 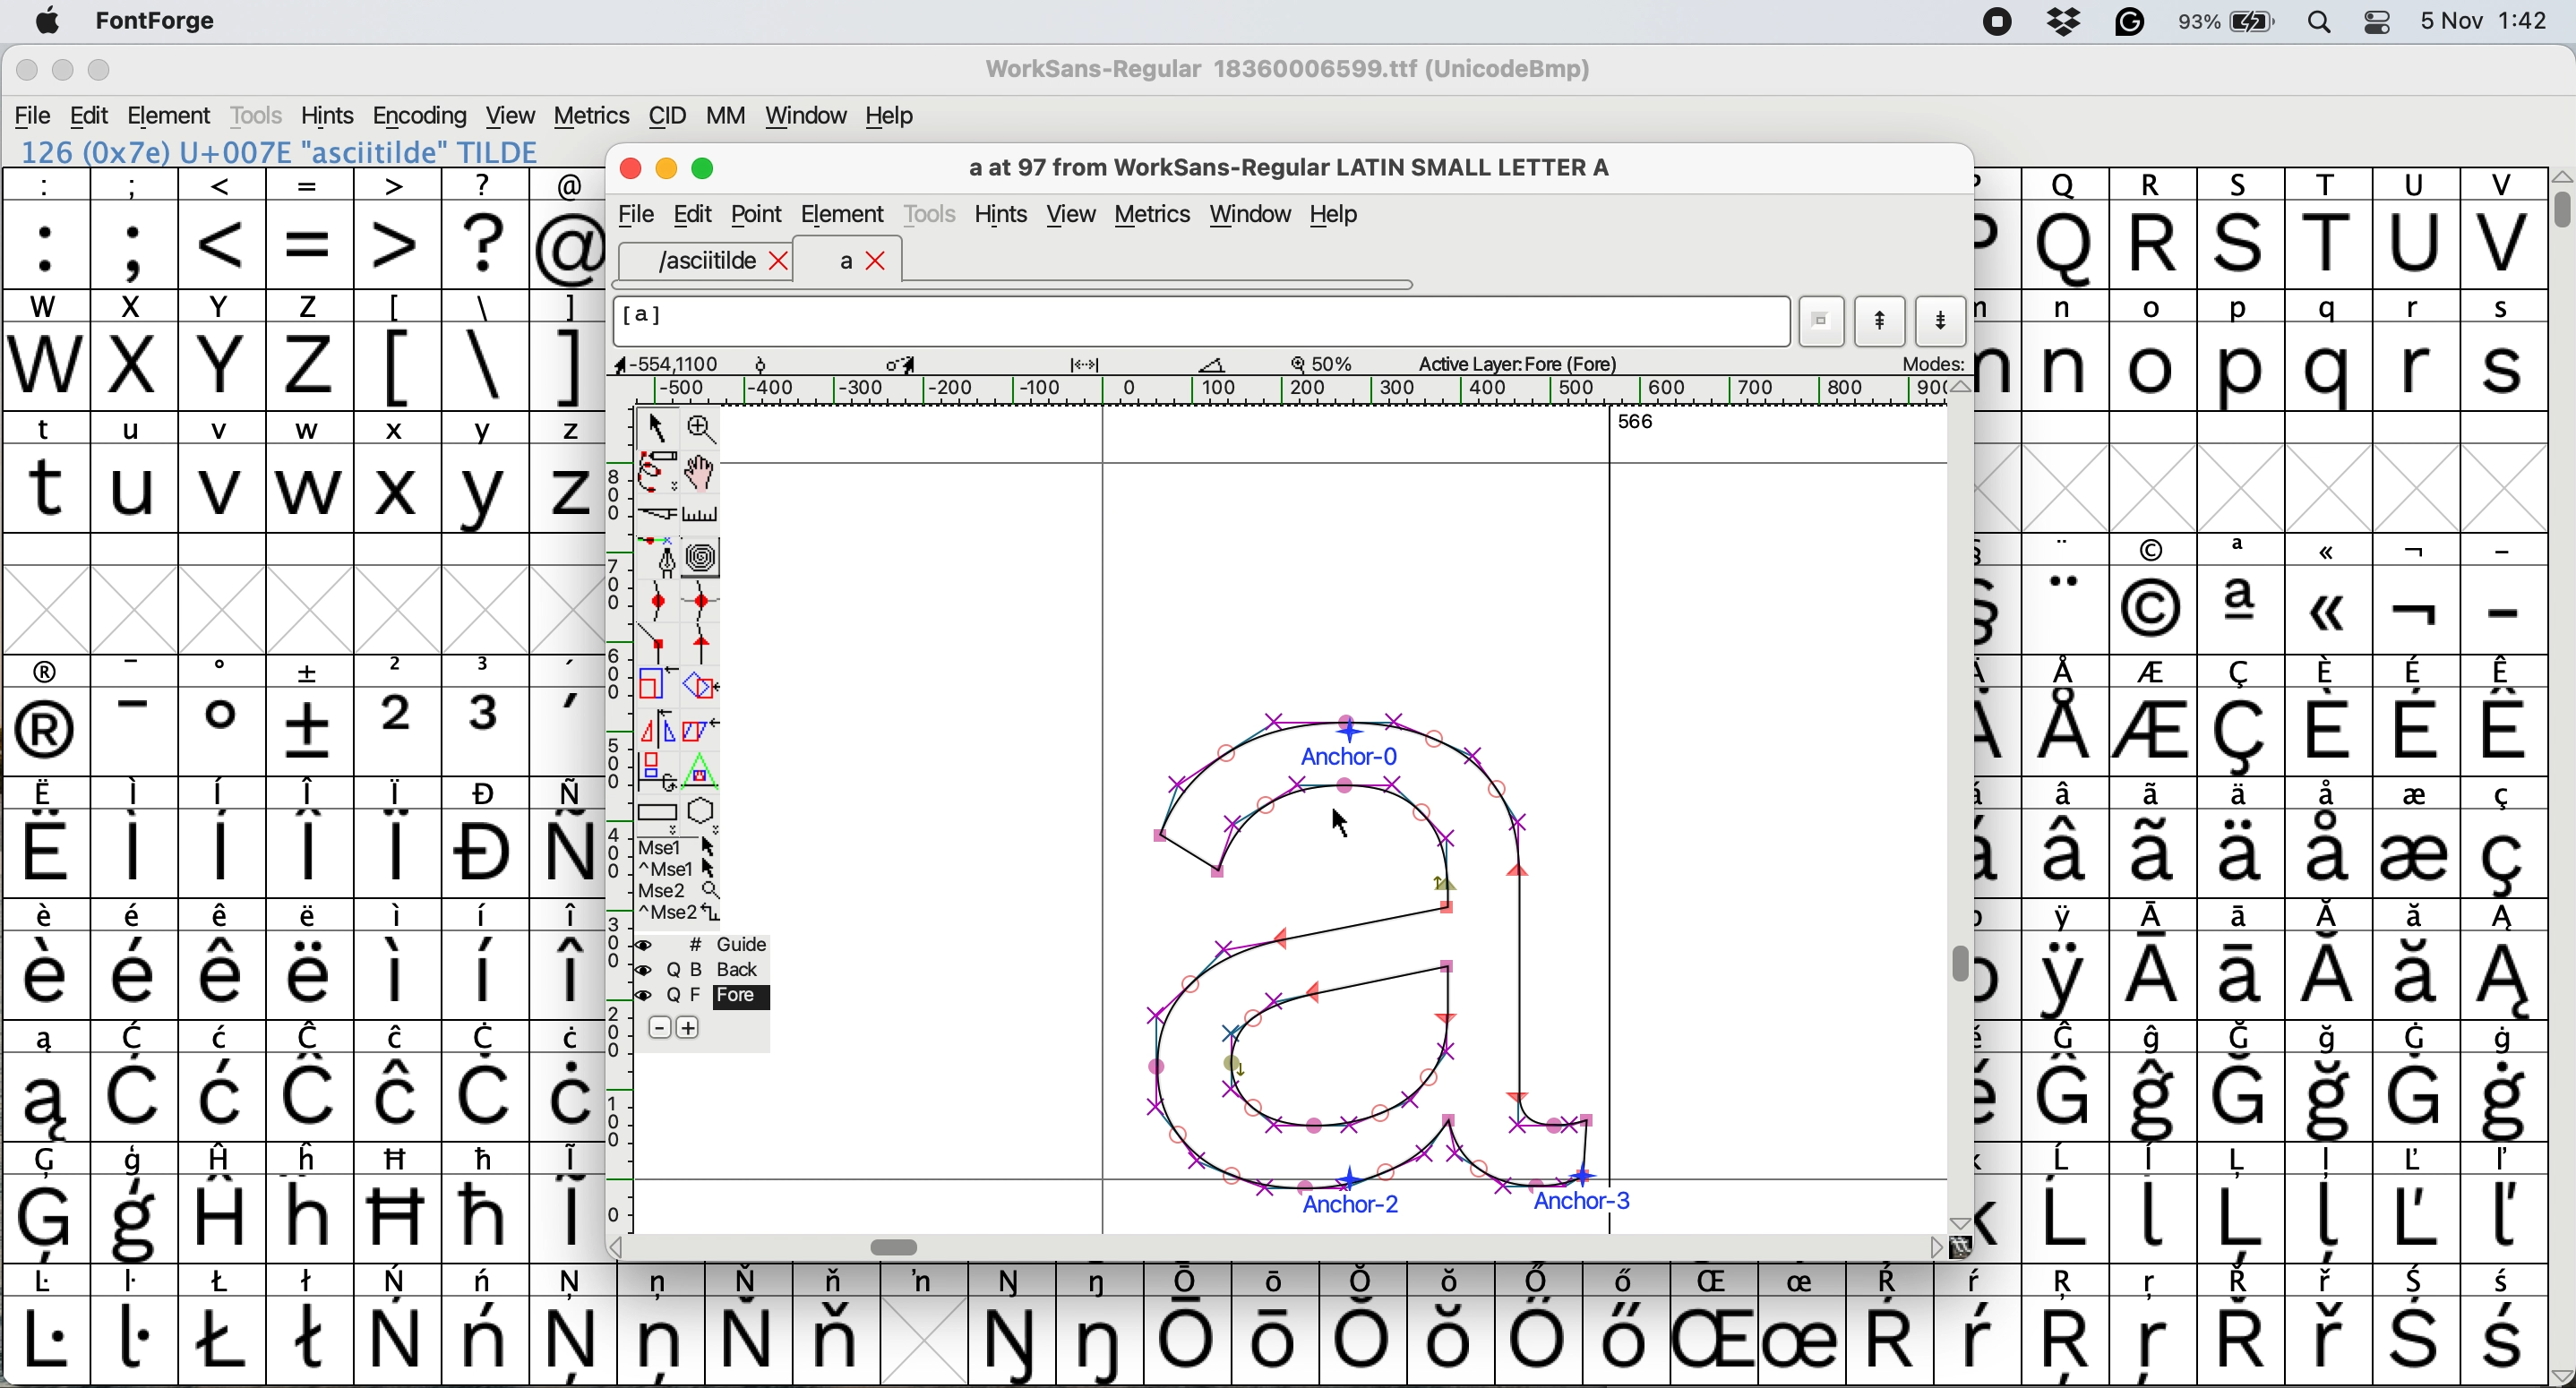 What do you see at coordinates (724, 970) in the screenshot?
I see `Background` at bounding box center [724, 970].